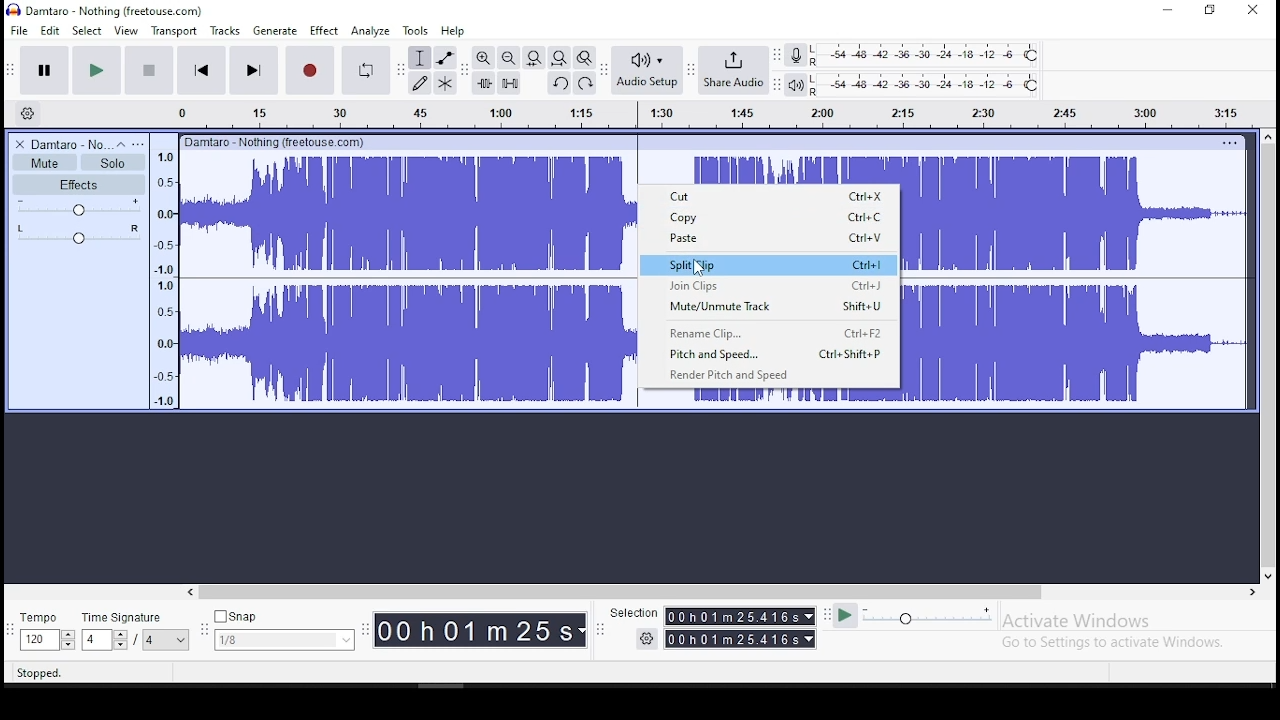 The height and width of the screenshot is (720, 1280). I want to click on split clip ctrl+i, so click(772, 265).